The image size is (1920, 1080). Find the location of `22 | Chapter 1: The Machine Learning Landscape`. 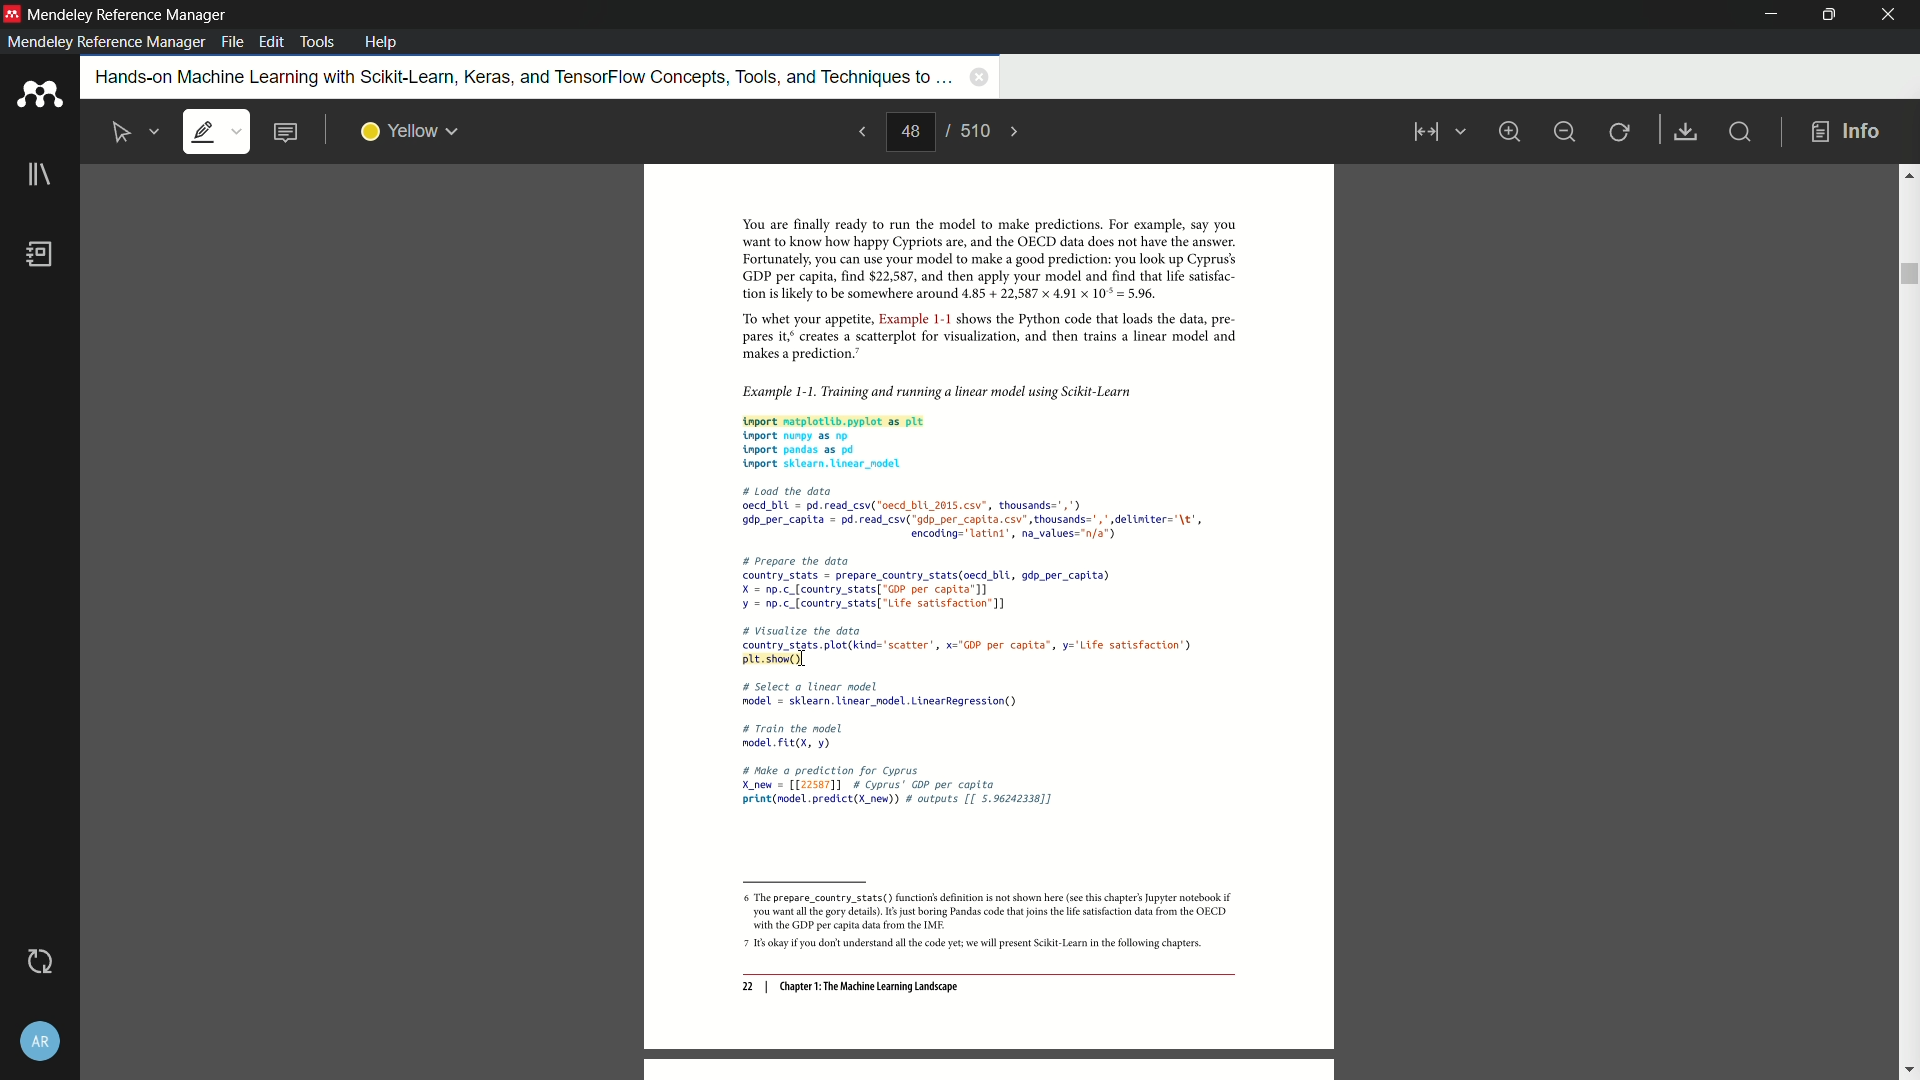

22 | Chapter 1: The Machine Learning Landscape is located at coordinates (850, 988).